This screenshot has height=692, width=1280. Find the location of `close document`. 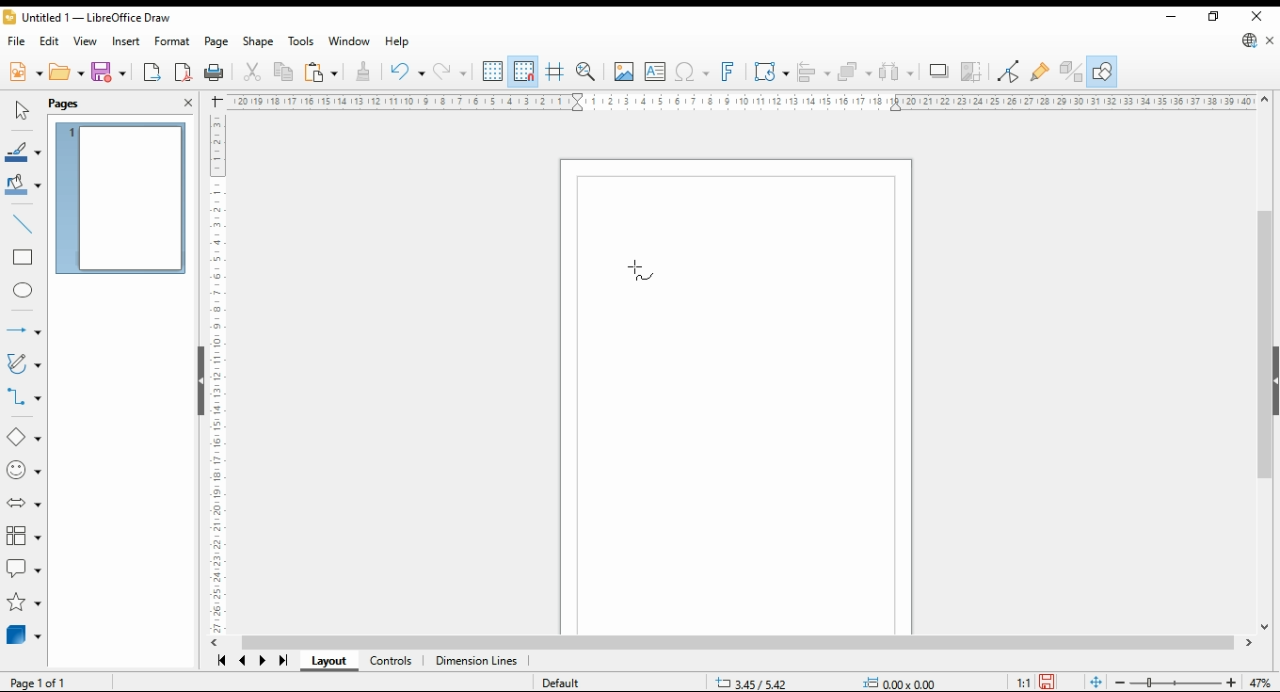

close document is located at coordinates (1270, 39).